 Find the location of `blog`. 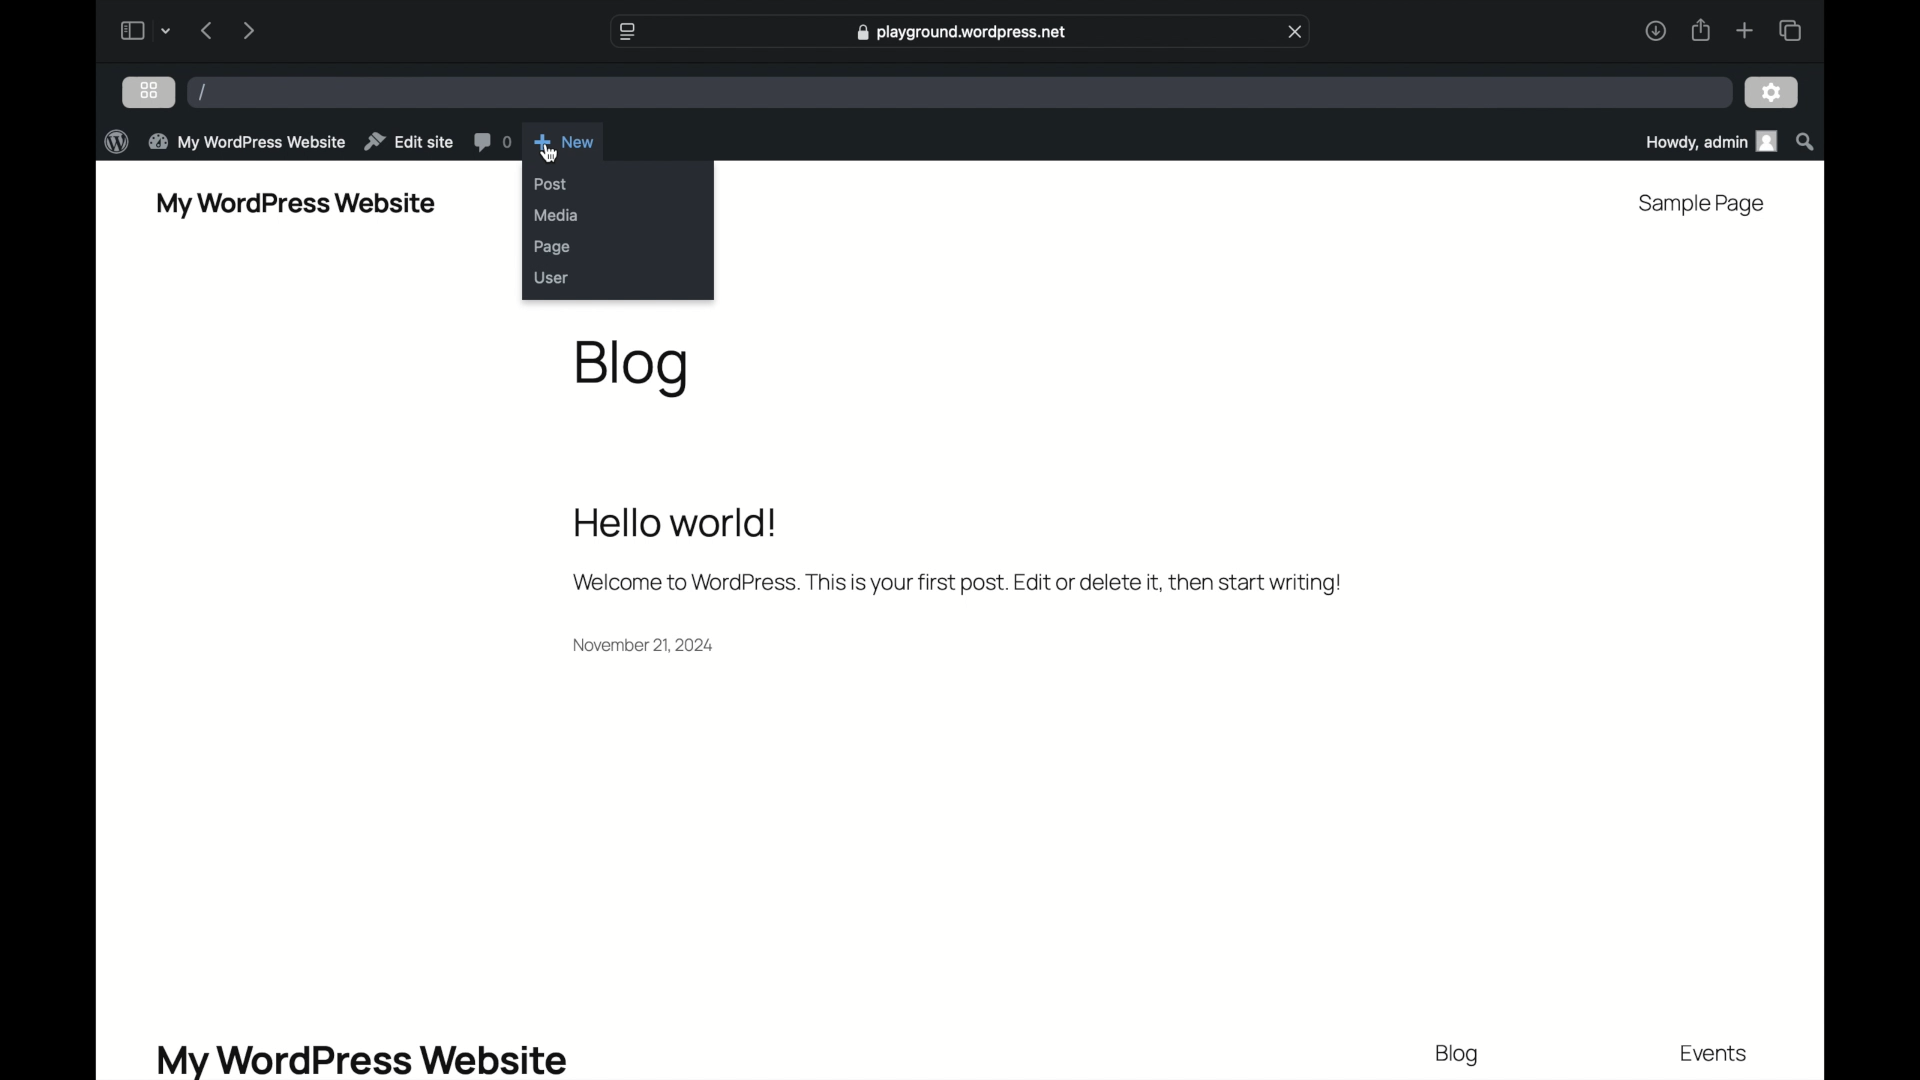

blog is located at coordinates (634, 366).